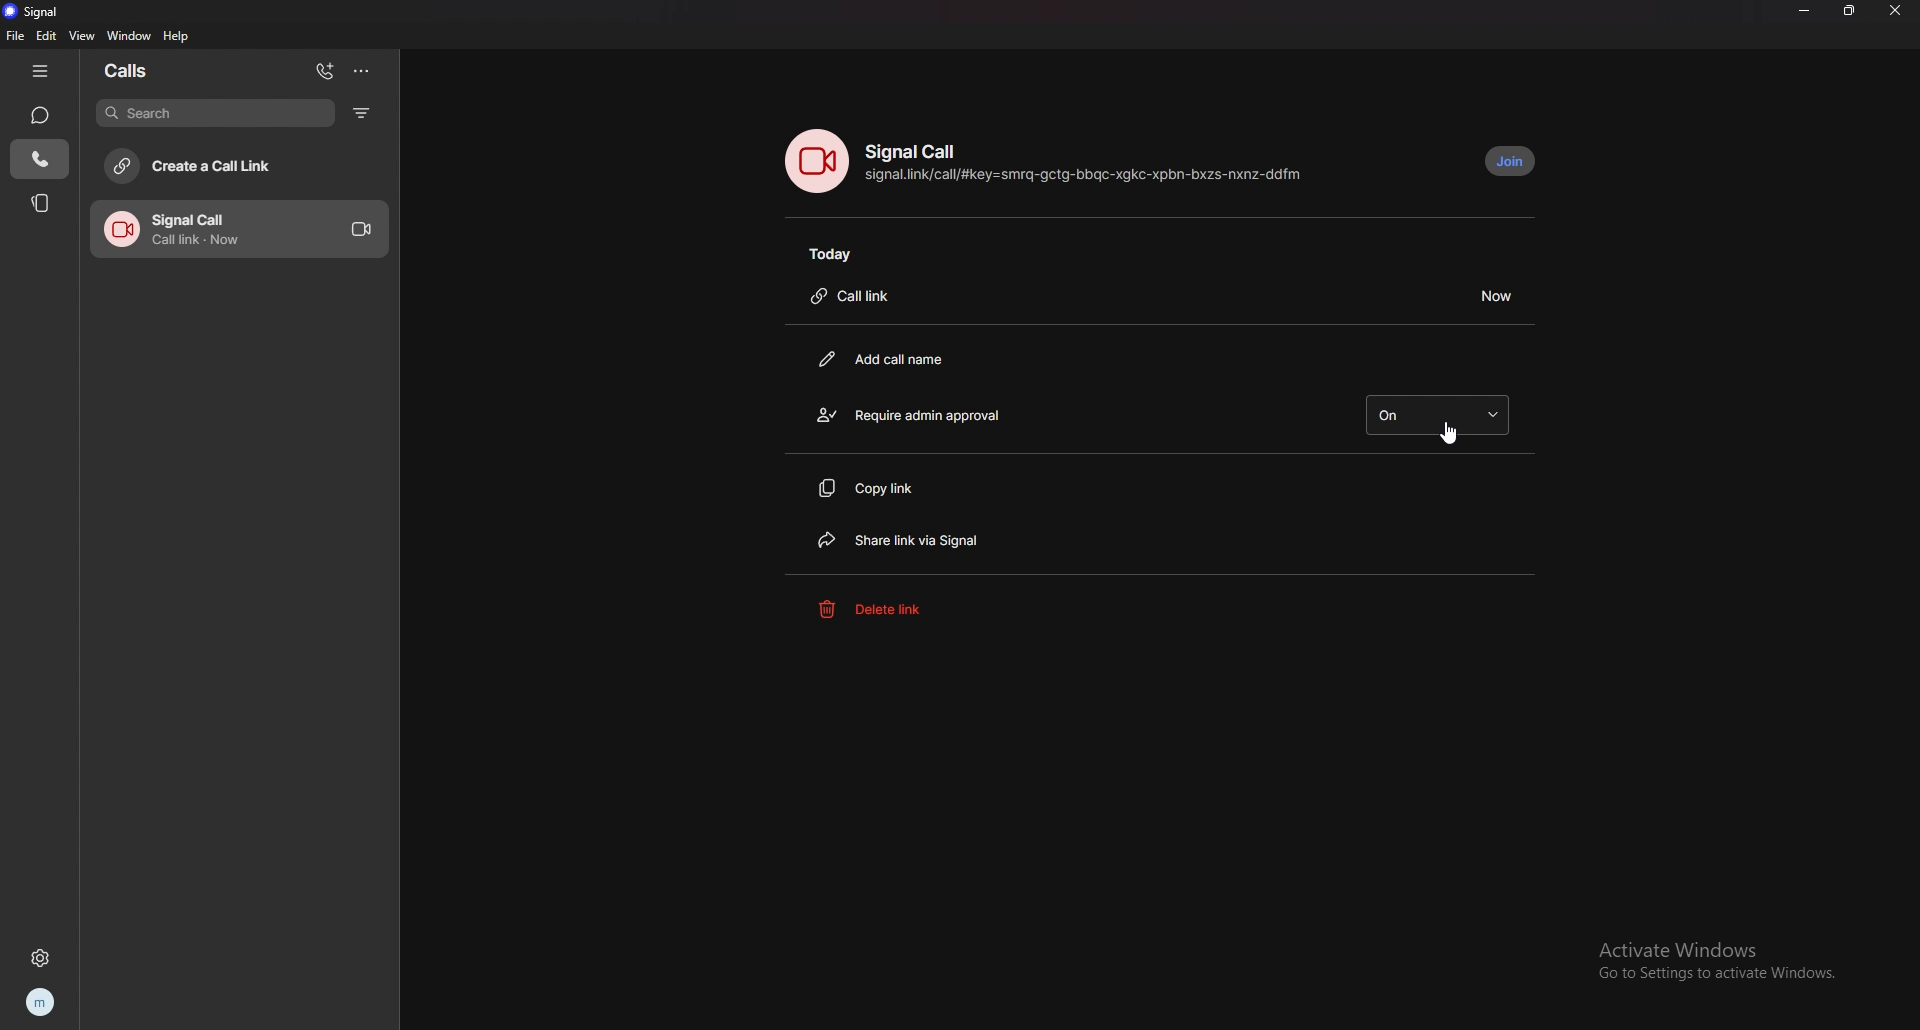  Describe the element at coordinates (41, 116) in the screenshot. I see `chats` at that location.